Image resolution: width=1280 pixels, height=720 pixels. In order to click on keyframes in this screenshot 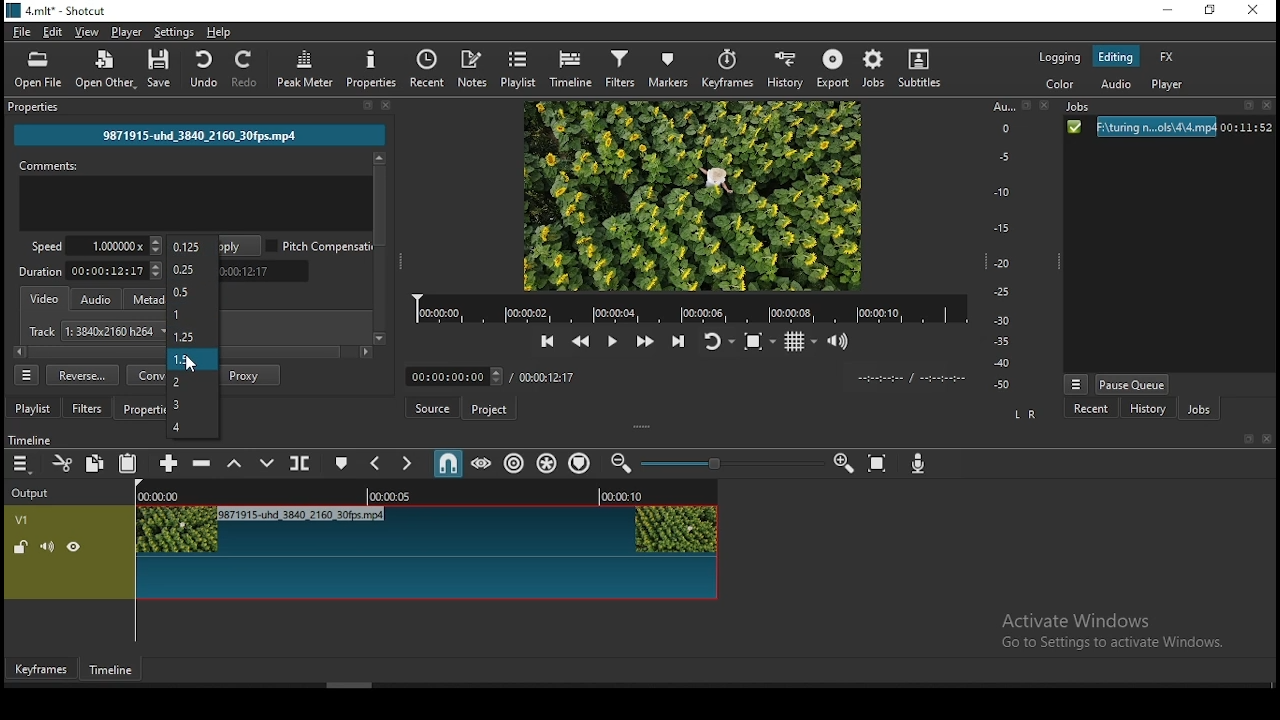, I will do `click(731, 69)`.